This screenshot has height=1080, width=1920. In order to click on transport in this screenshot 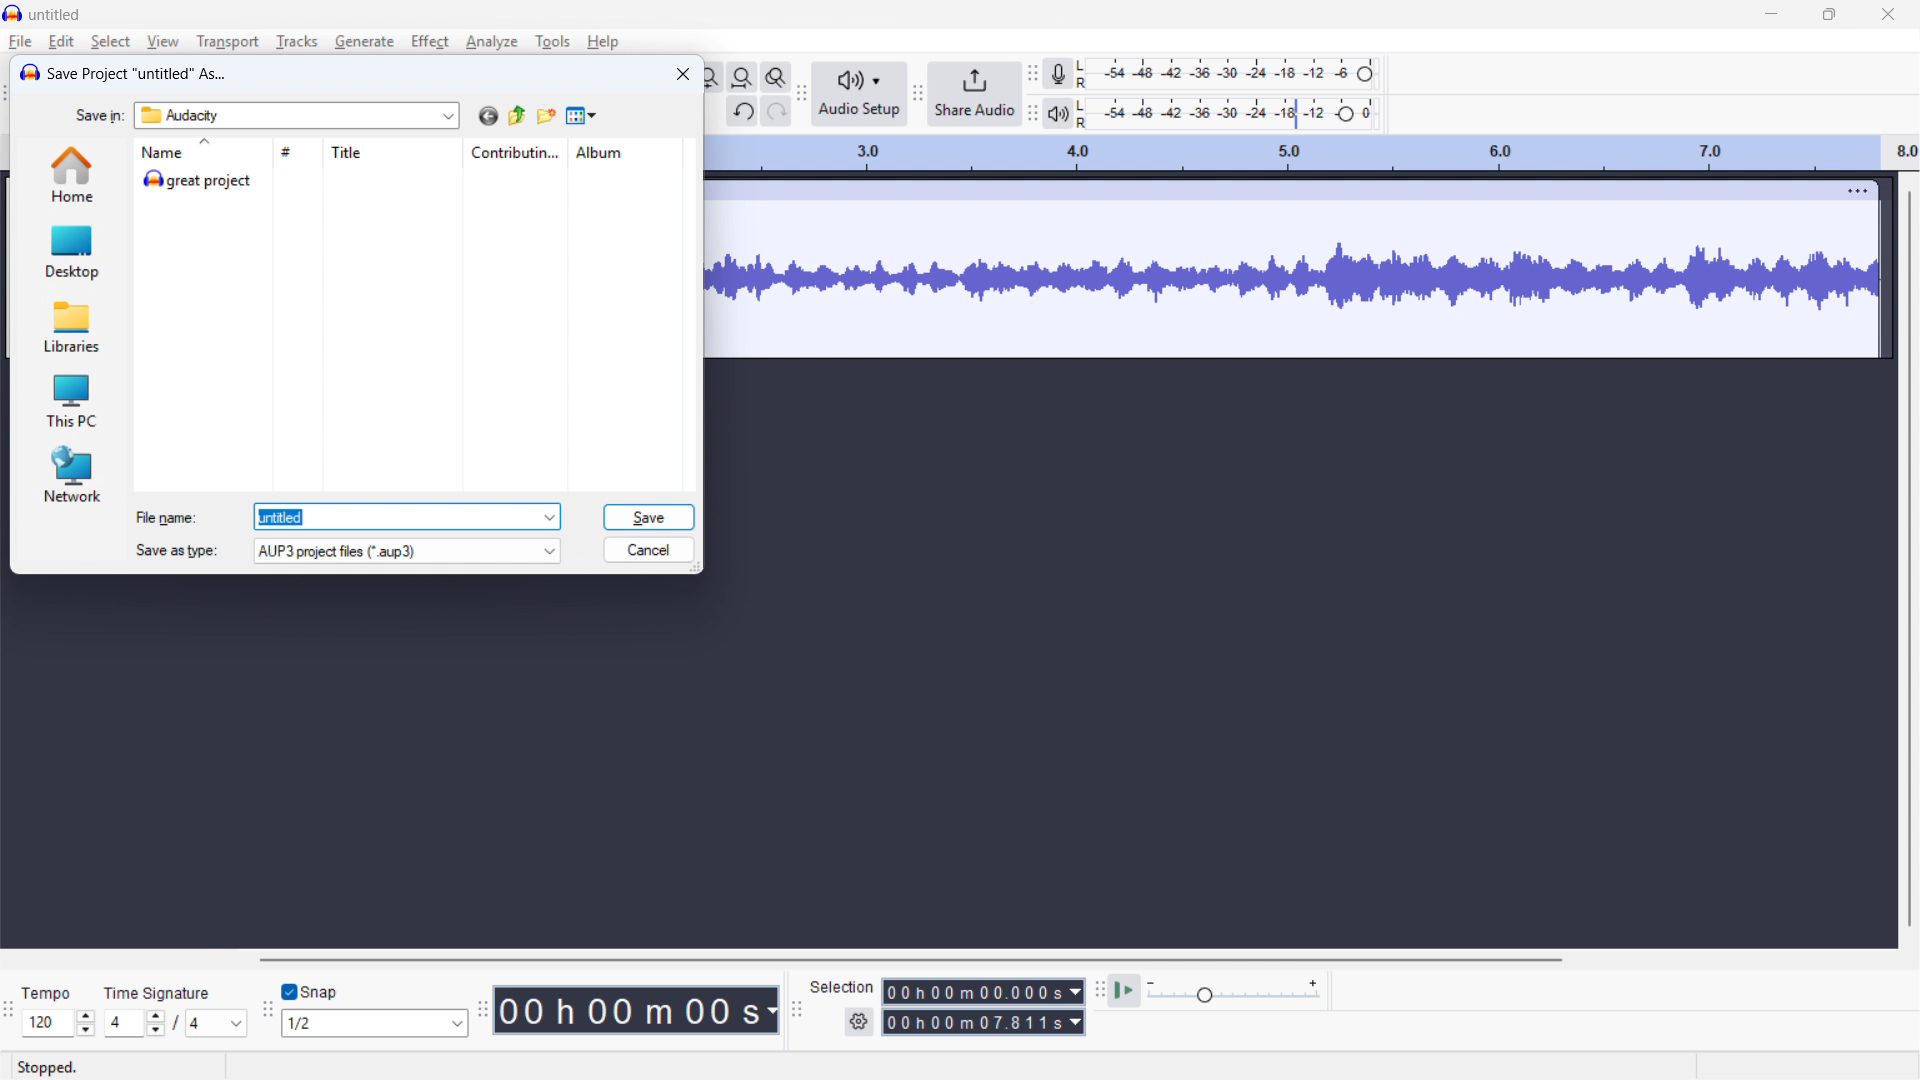, I will do `click(228, 42)`.